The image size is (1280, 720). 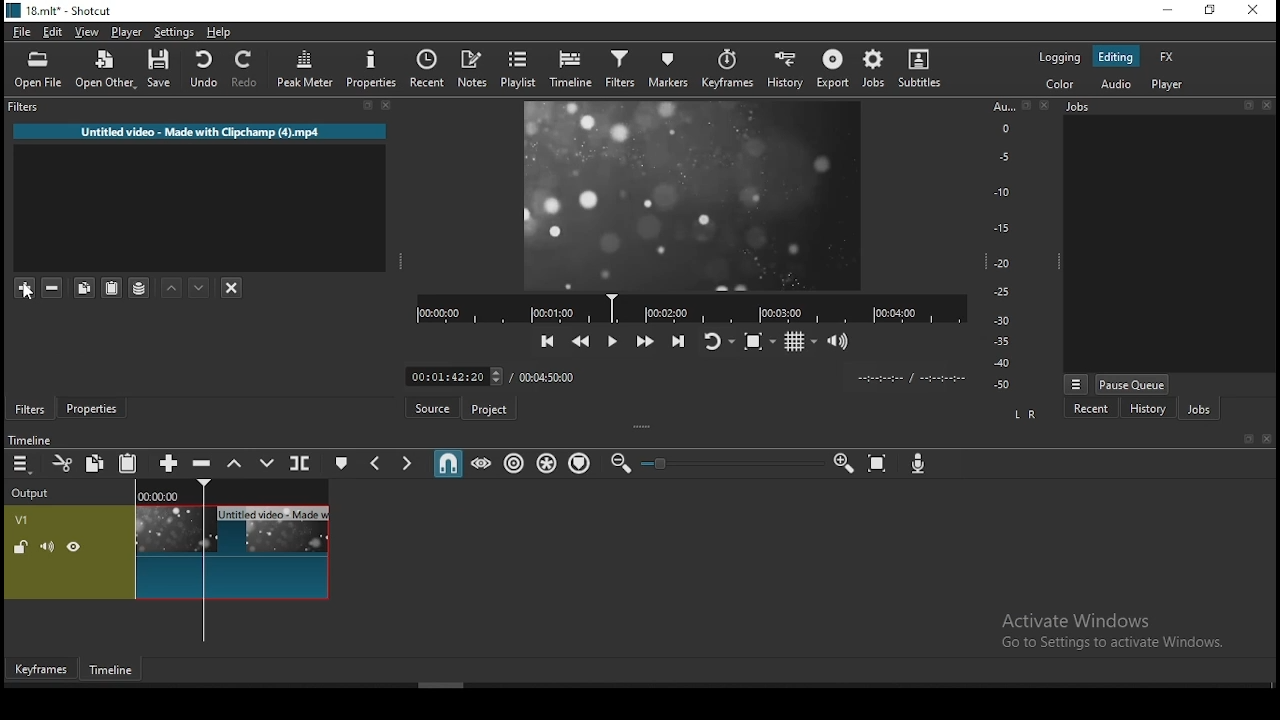 What do you see at coordinates (198, 288) in the screenshot?
I see `move filter down` at bounding box center [198, 288].